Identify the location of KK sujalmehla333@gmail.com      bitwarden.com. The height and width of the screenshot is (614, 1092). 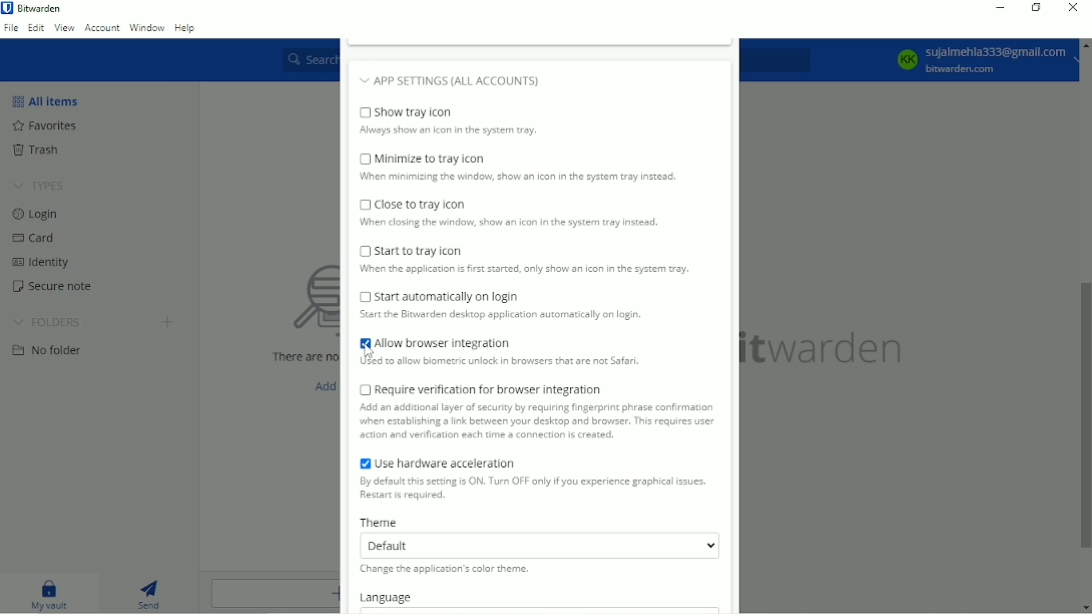
(983, 59).